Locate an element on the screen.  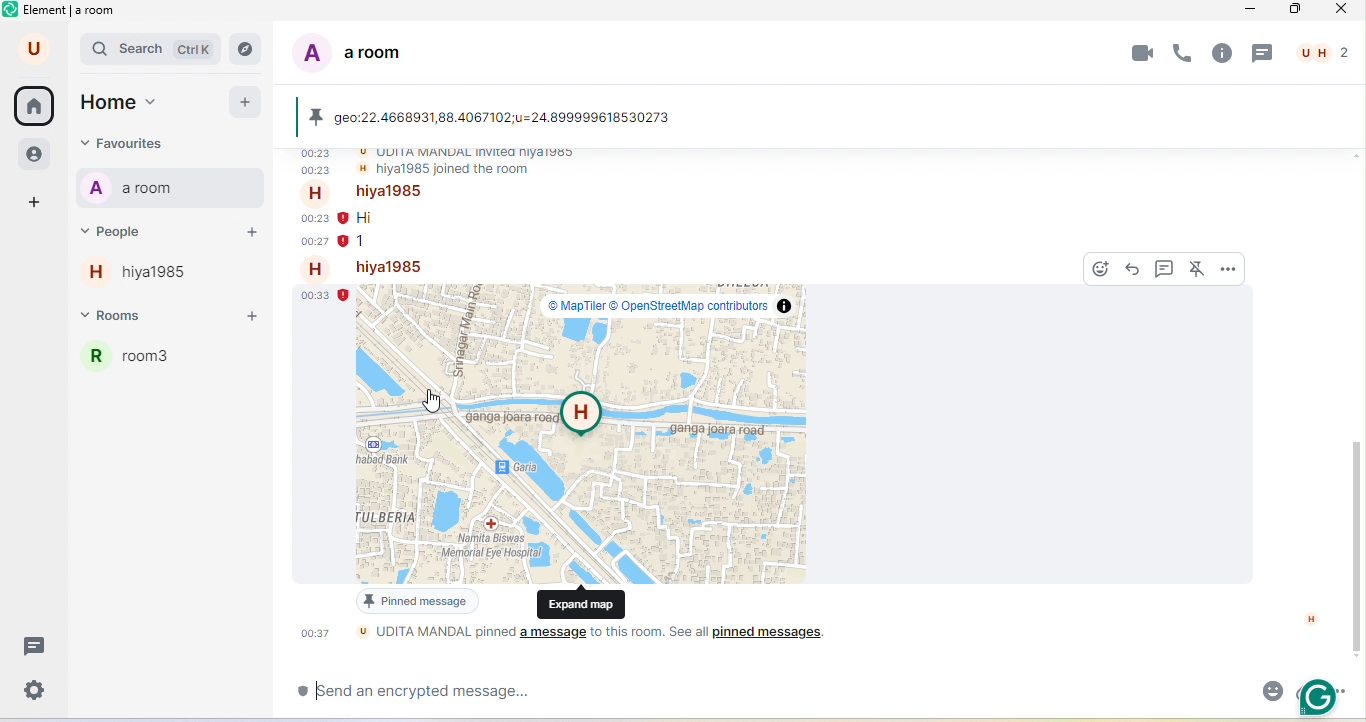
a room is located at coordinates (139, 189).